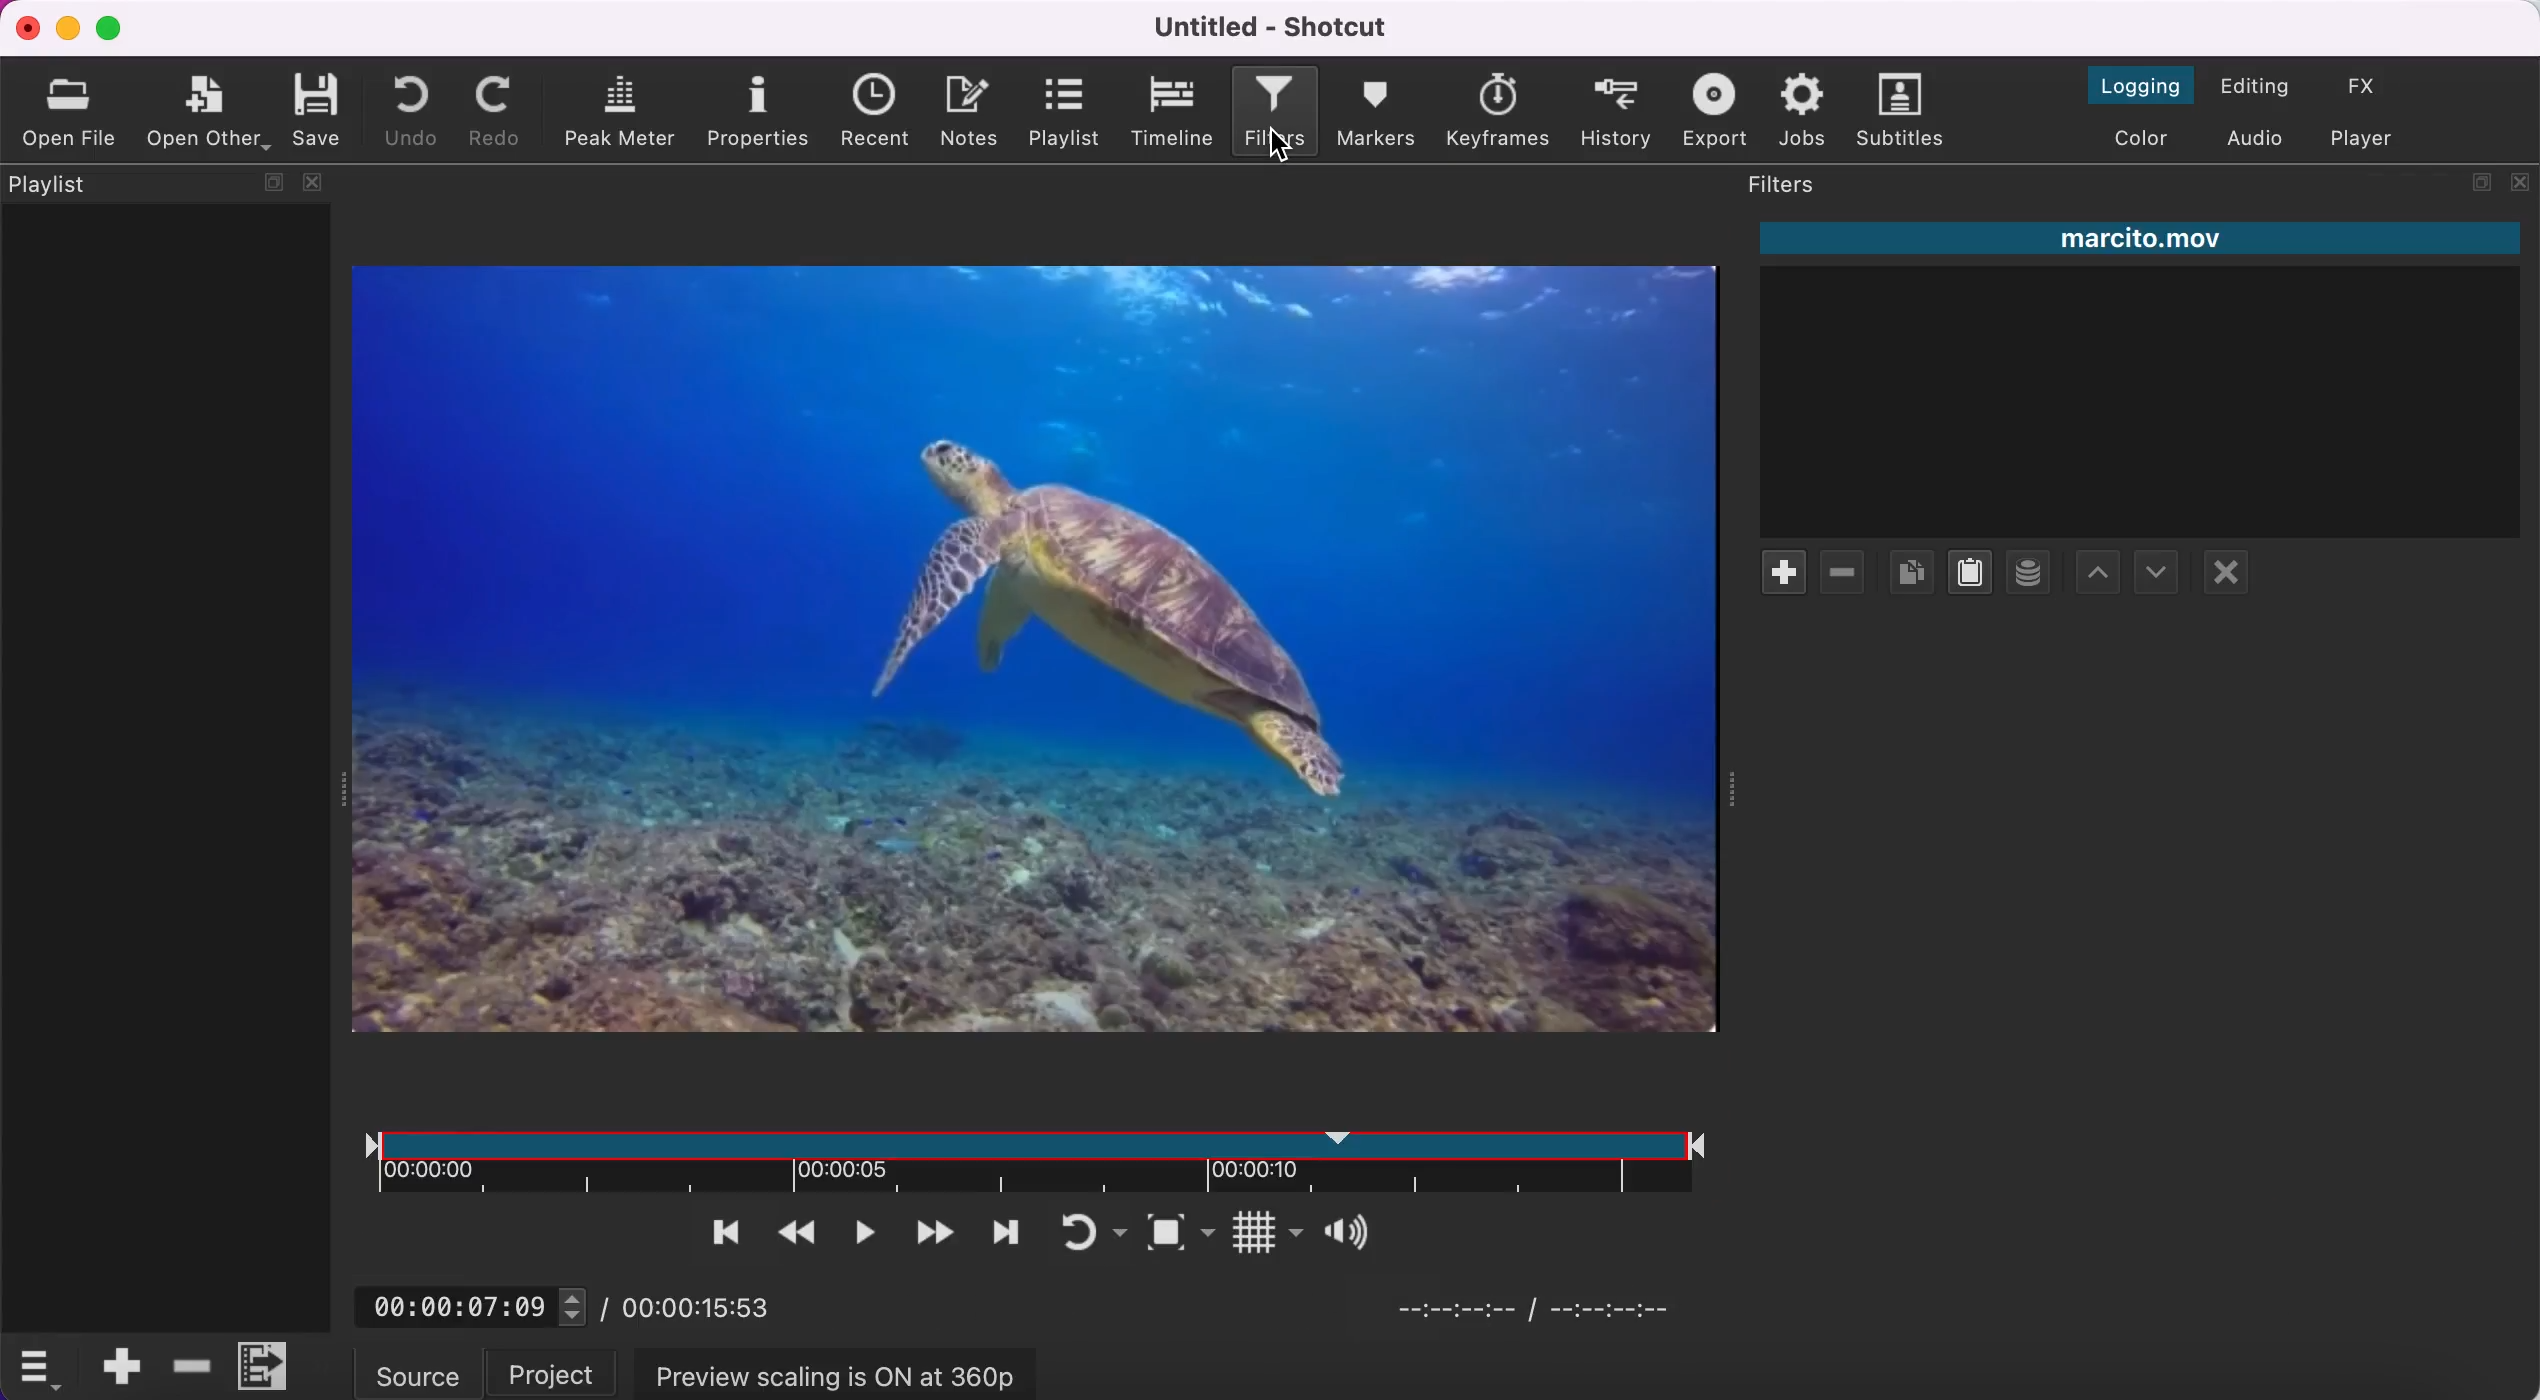 The width and height of the screenshot is (2540, 1400). Describe the element at coordinates (2521, 188) in the screenshot. I see `close` at that location.